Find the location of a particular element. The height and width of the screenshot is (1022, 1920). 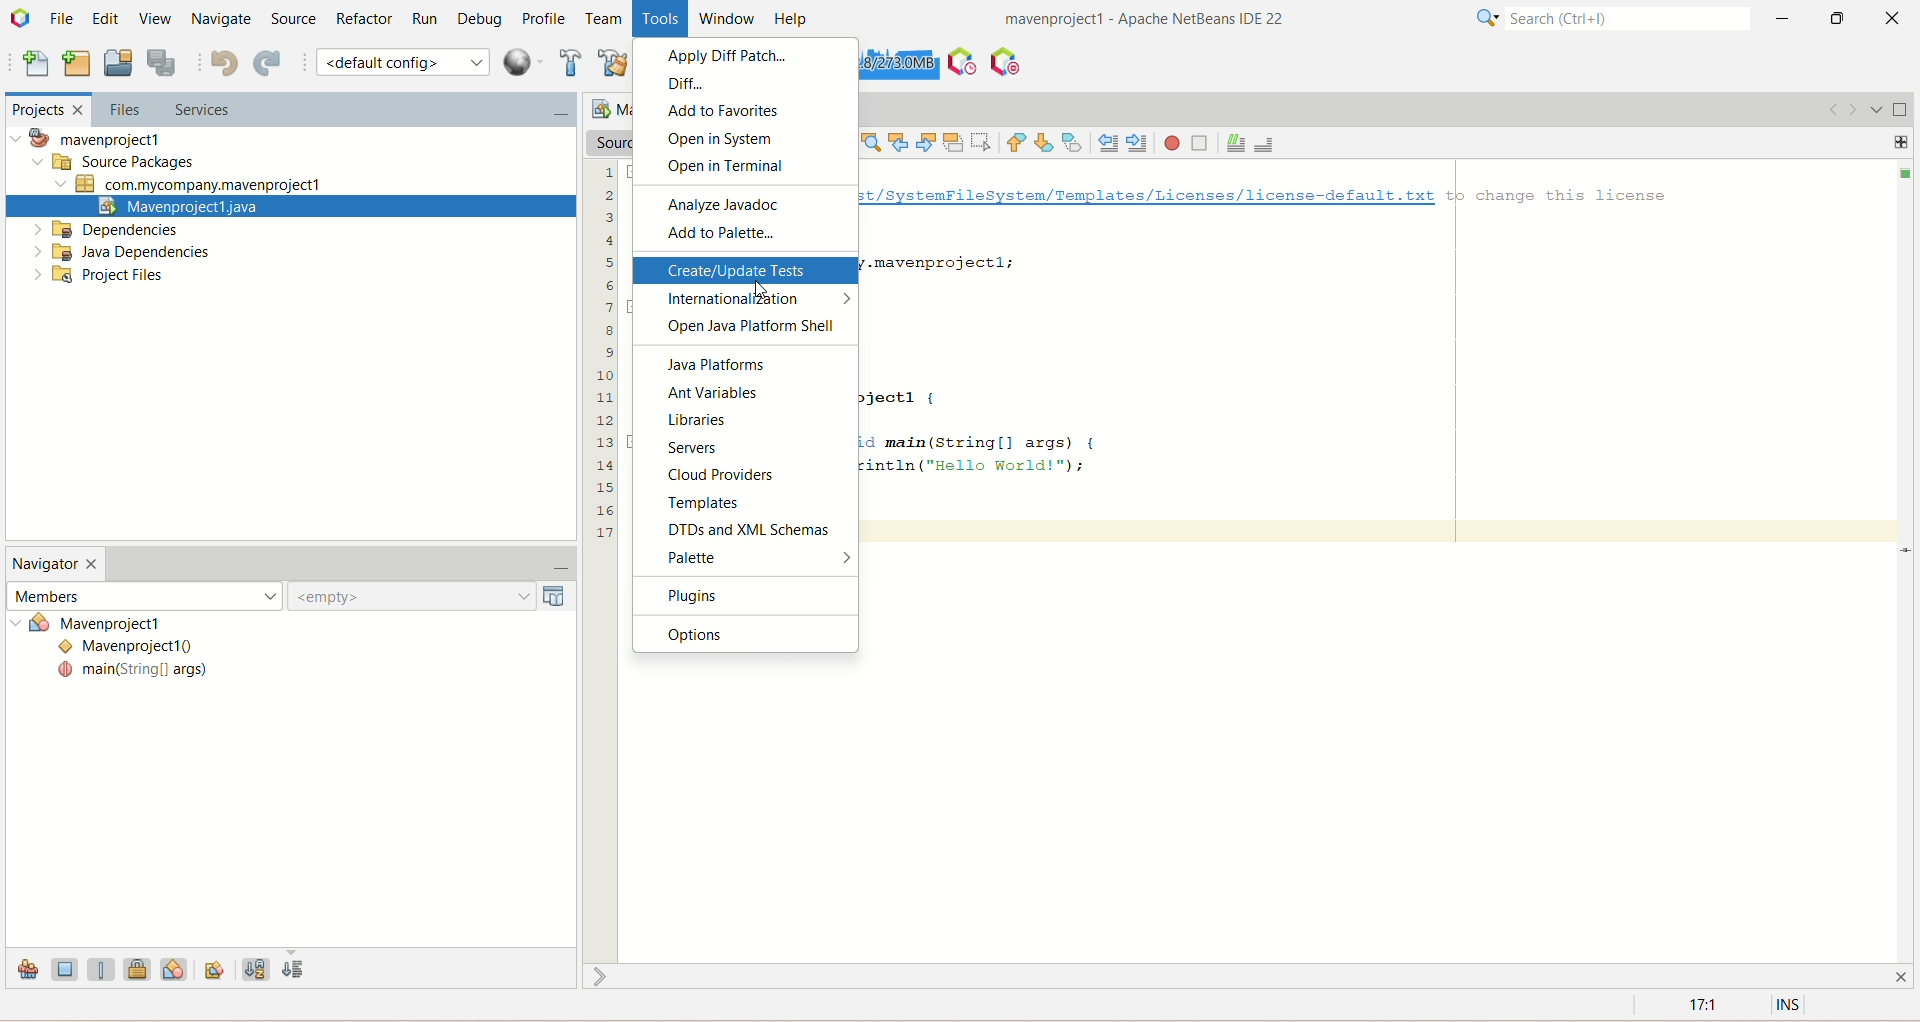

projects is located at coordinates (44, 112).